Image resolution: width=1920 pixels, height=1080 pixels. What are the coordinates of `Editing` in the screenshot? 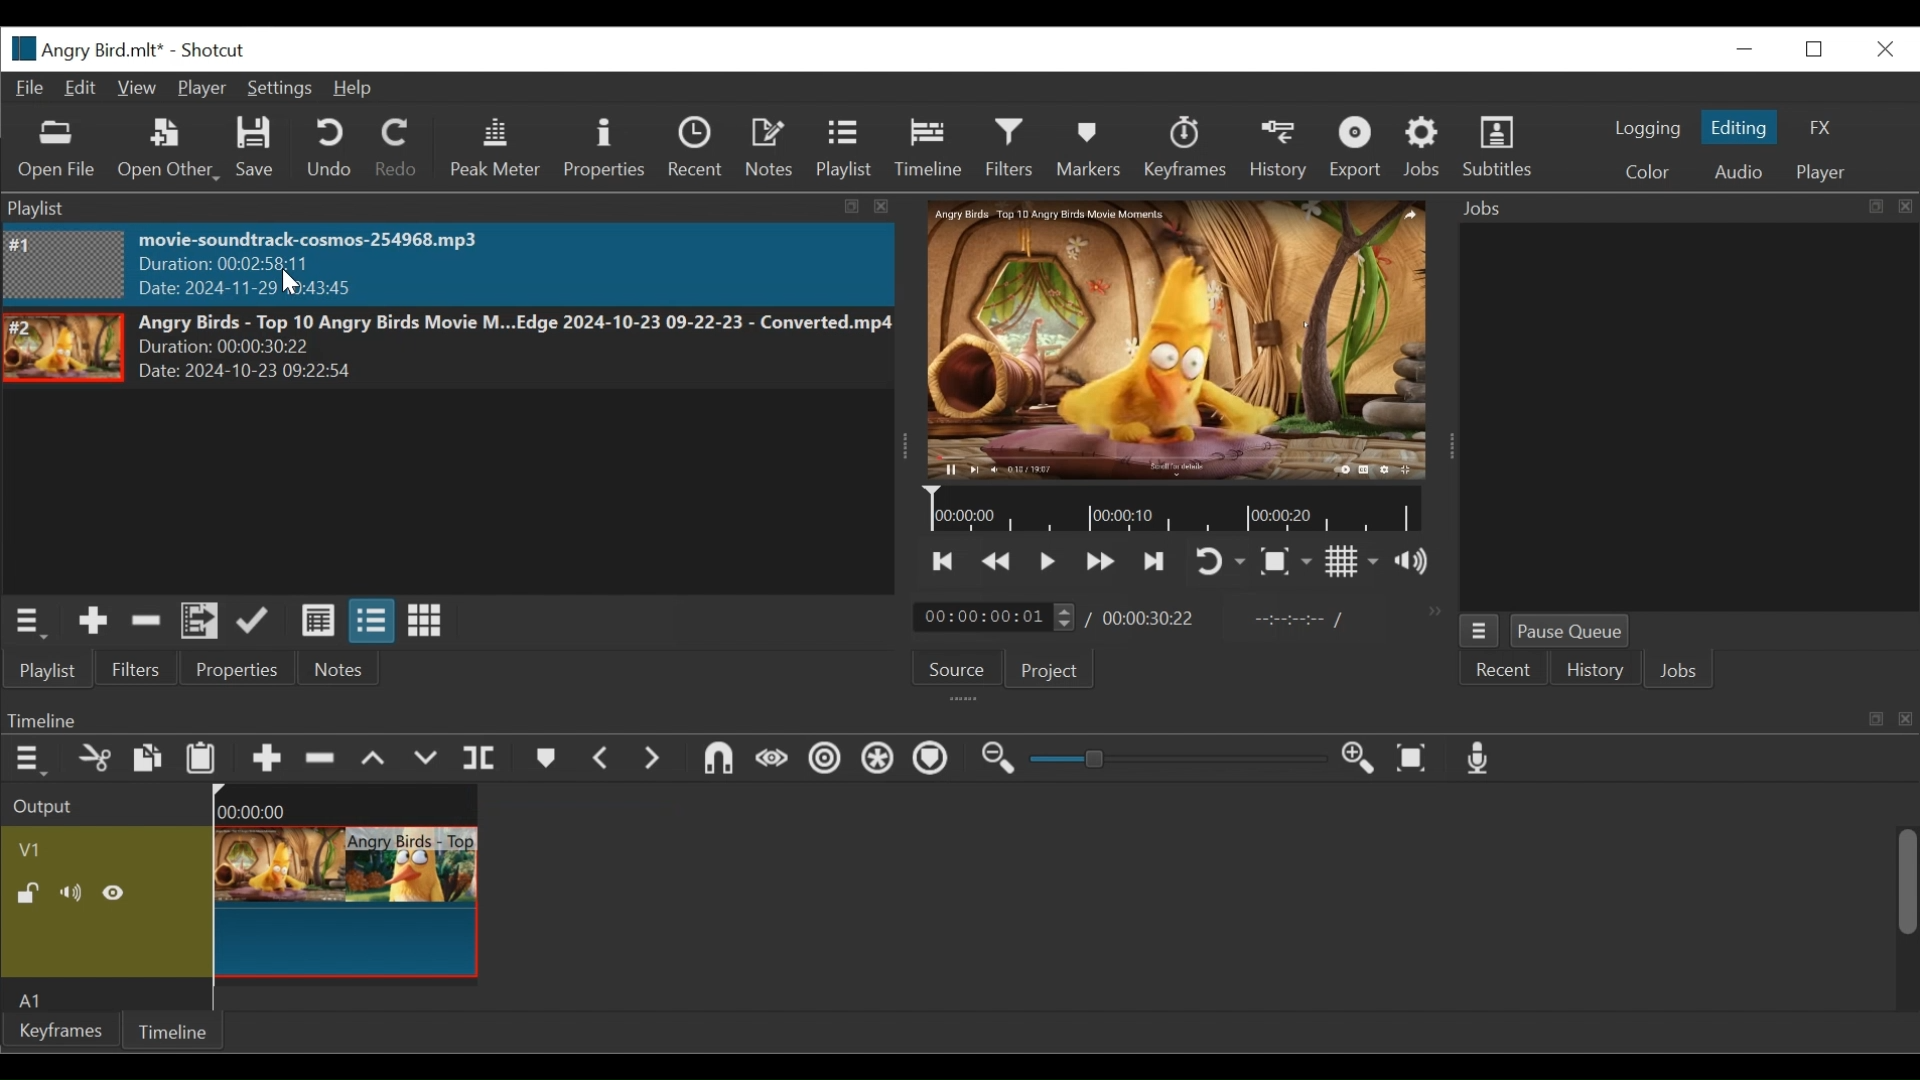 It's located at (1739, 128).